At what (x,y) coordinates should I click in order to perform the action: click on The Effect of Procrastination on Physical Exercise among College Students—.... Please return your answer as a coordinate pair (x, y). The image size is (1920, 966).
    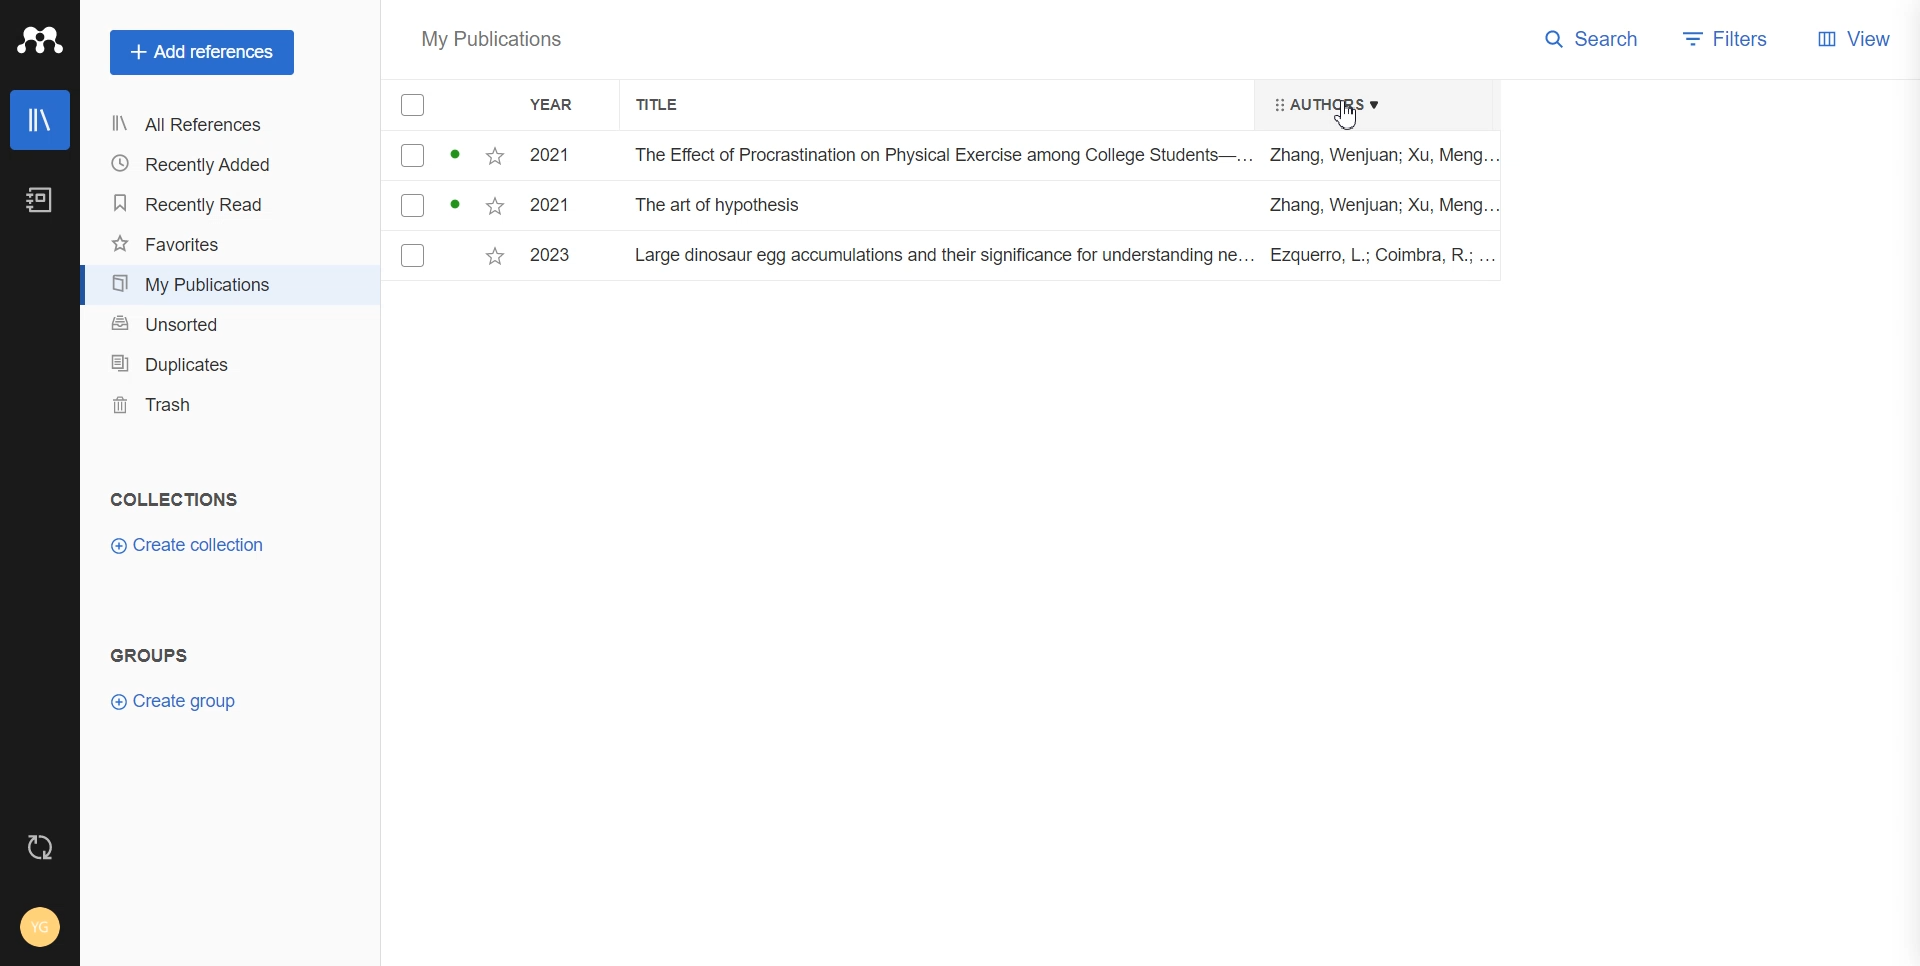
    Looking at the image, I should click on (941, 155).